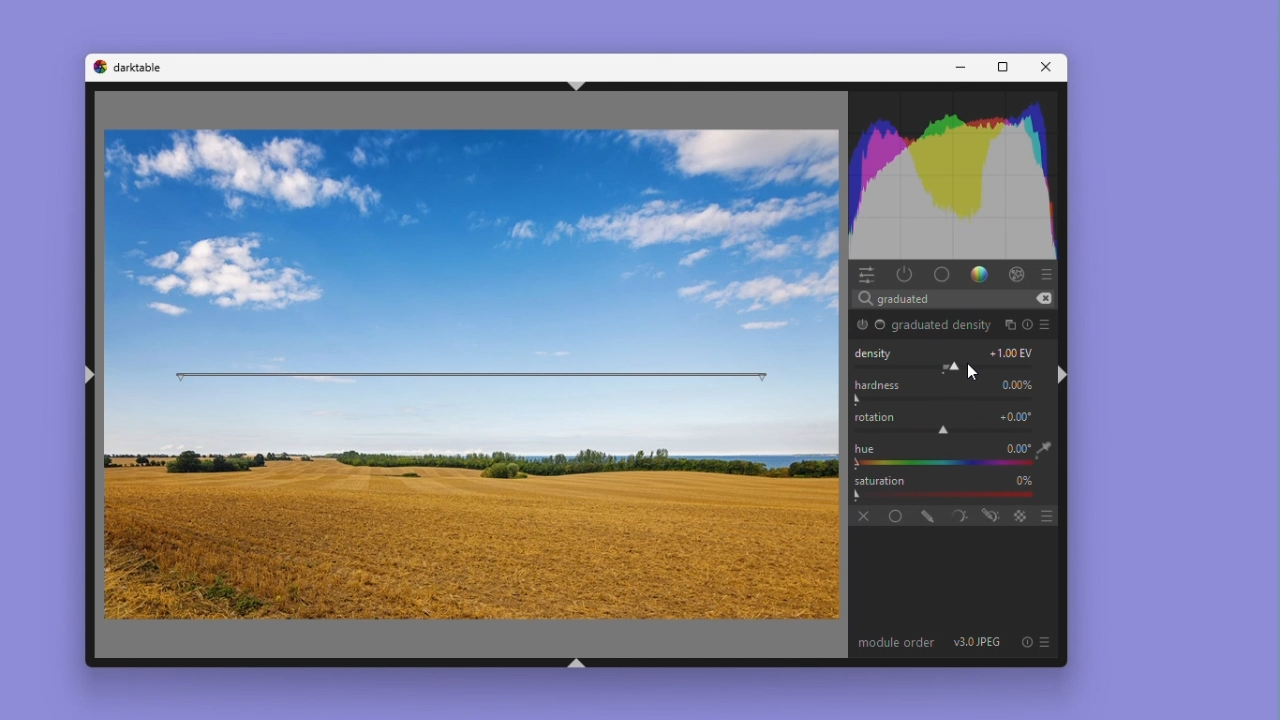 This screenshot has height=720, width=1280. What do you see at coordinates (575, 83) in the screenshot?
I see `shift+ctrl+t` at bounding box center [575, 83].